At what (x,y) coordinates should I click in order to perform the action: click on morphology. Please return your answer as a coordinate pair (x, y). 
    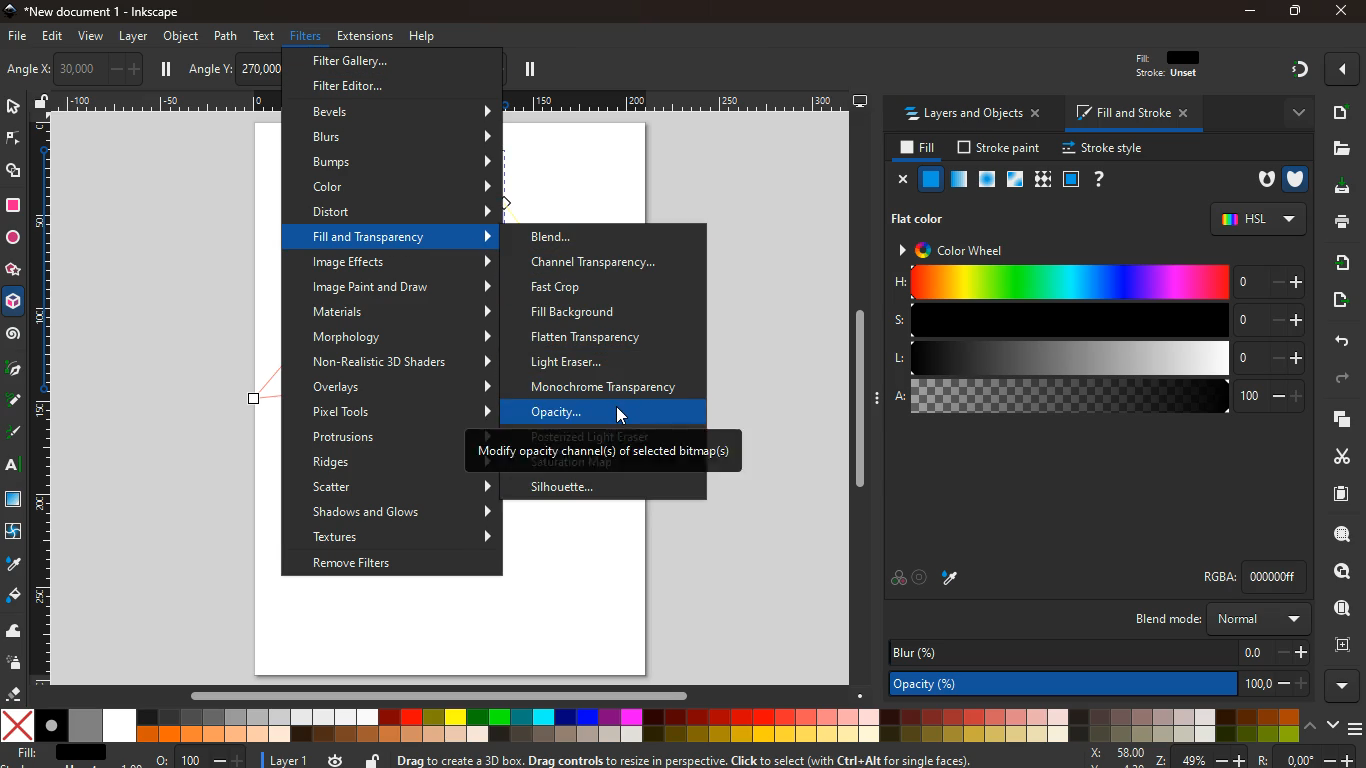
    Looking at the image, I should click on (400, 337).